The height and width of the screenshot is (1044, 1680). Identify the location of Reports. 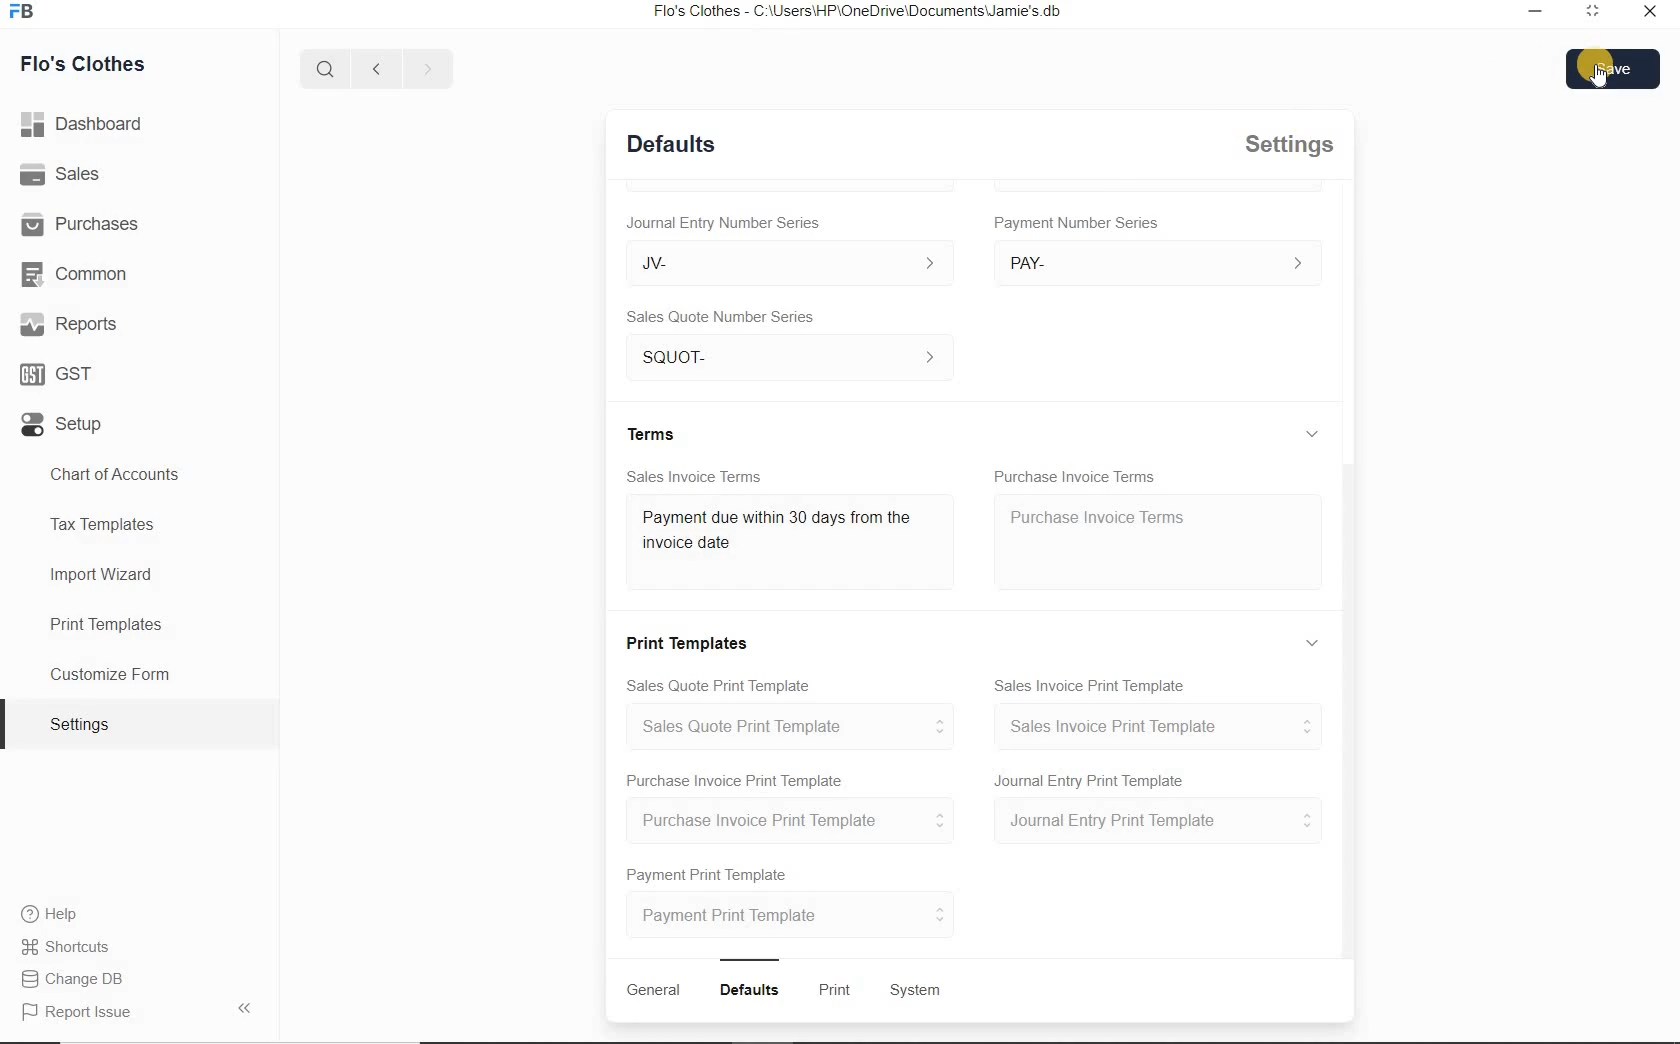
(67, 323).